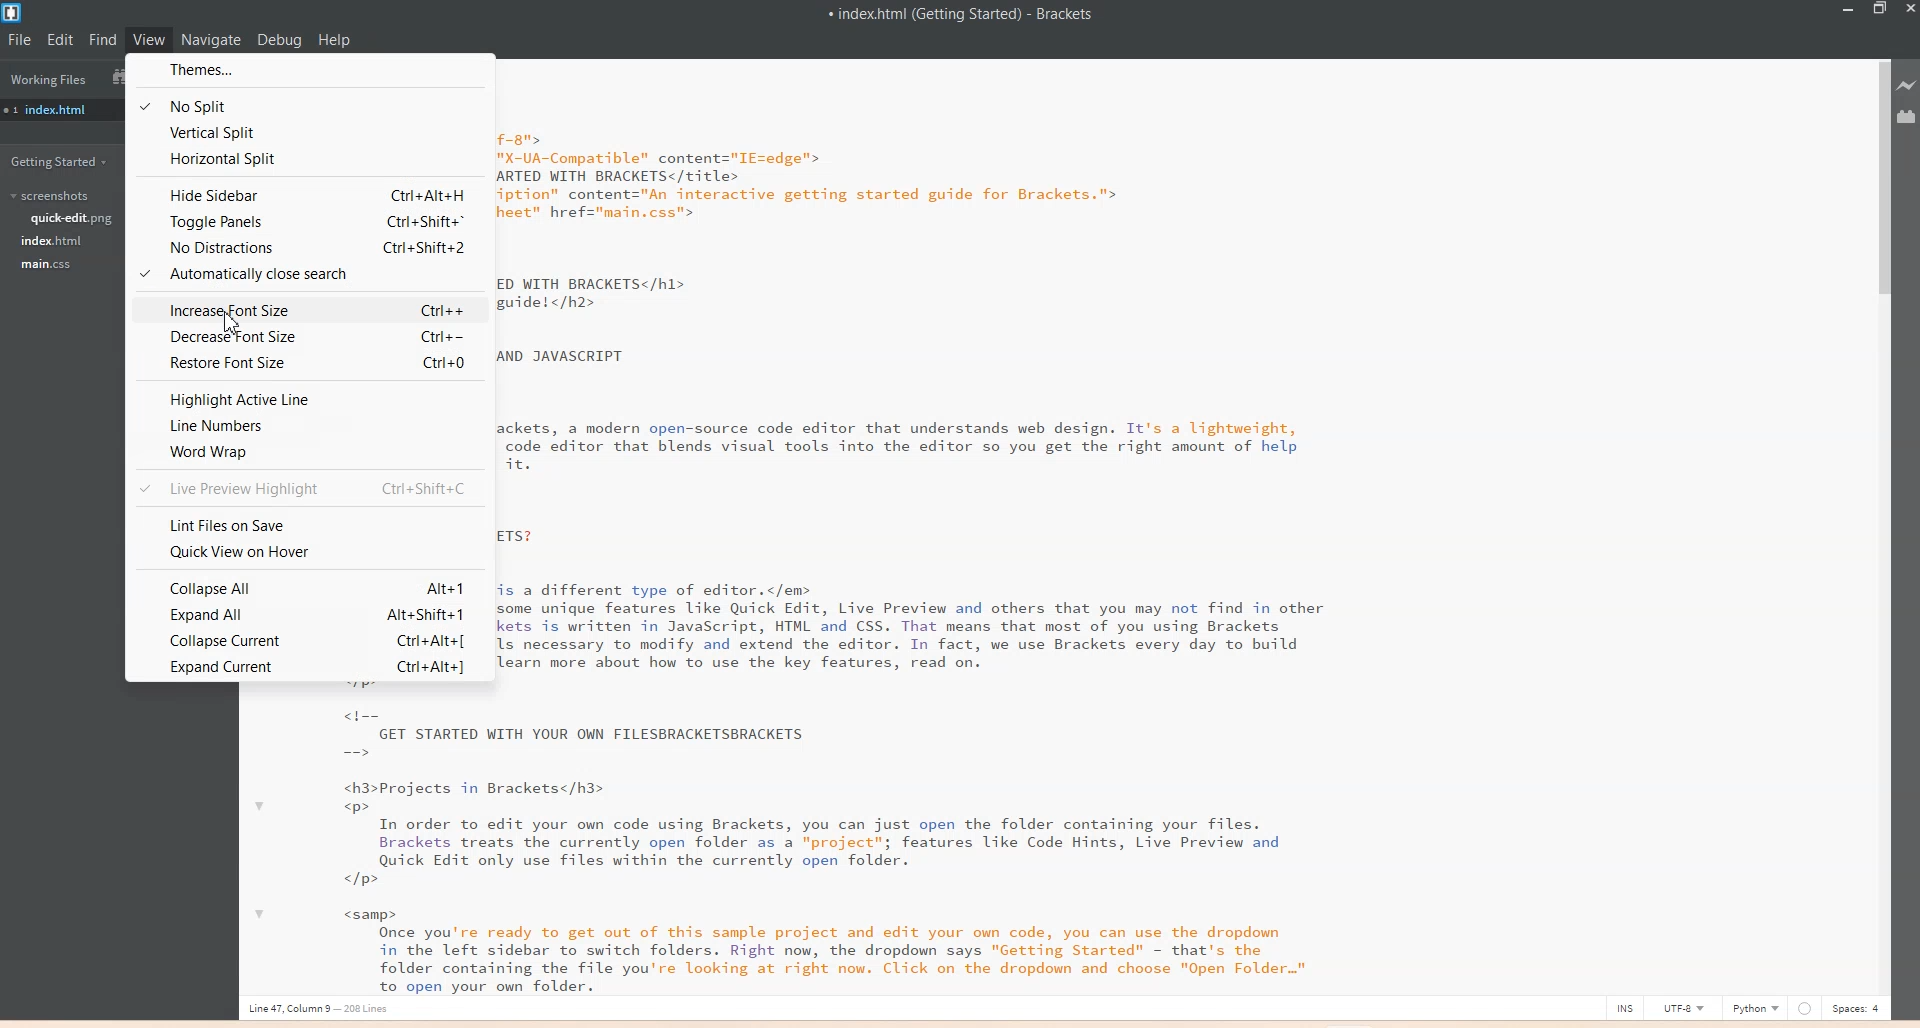 Image resolution: width=1920 pixels, height=1028 pixels. I want to click on Live Preview Highlight, so click(310, 486).